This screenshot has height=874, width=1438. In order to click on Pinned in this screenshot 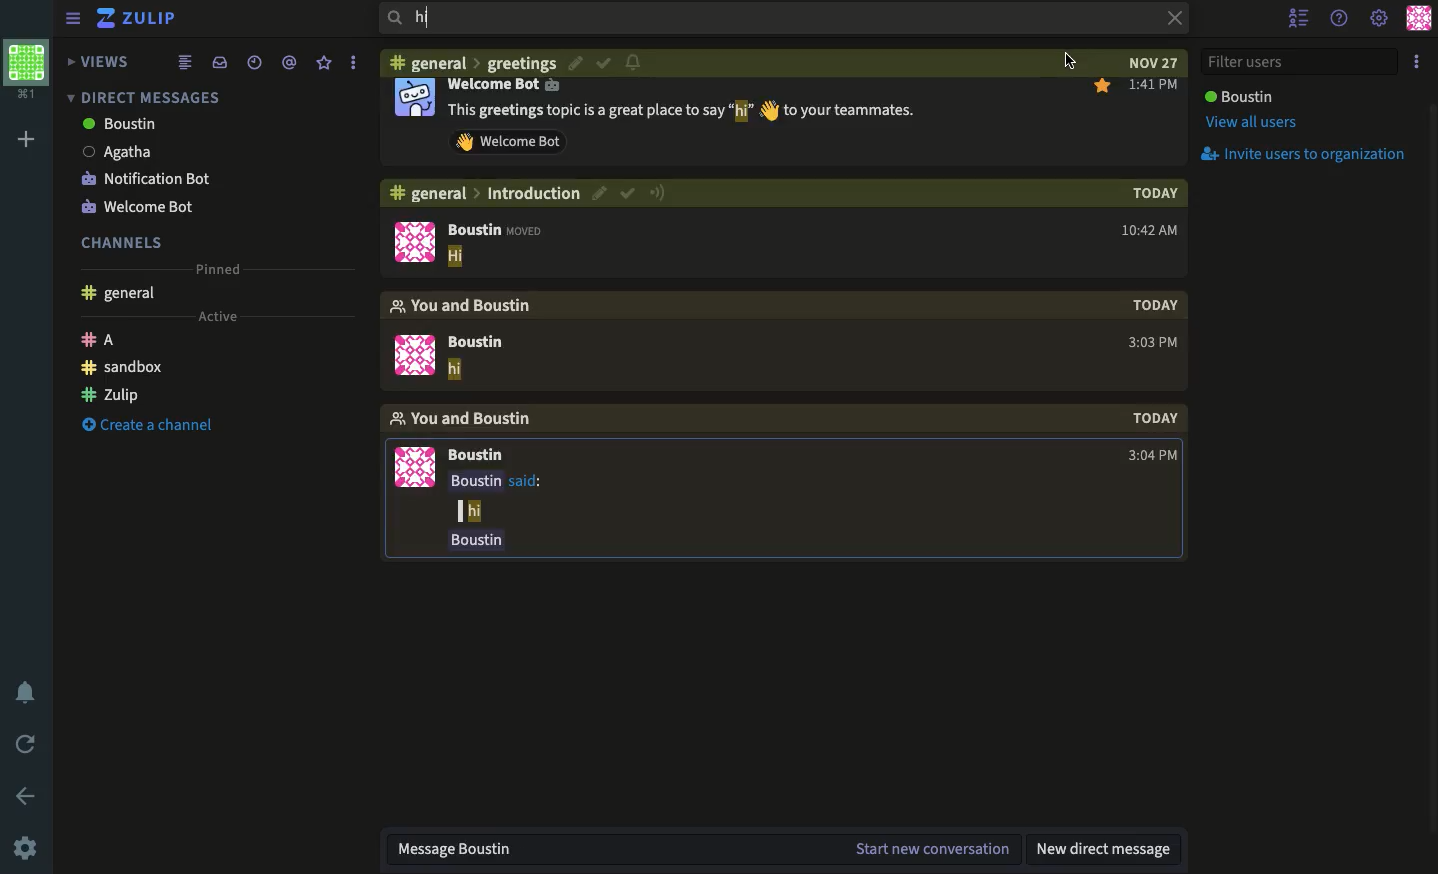, I will do `click(218, 270)`.